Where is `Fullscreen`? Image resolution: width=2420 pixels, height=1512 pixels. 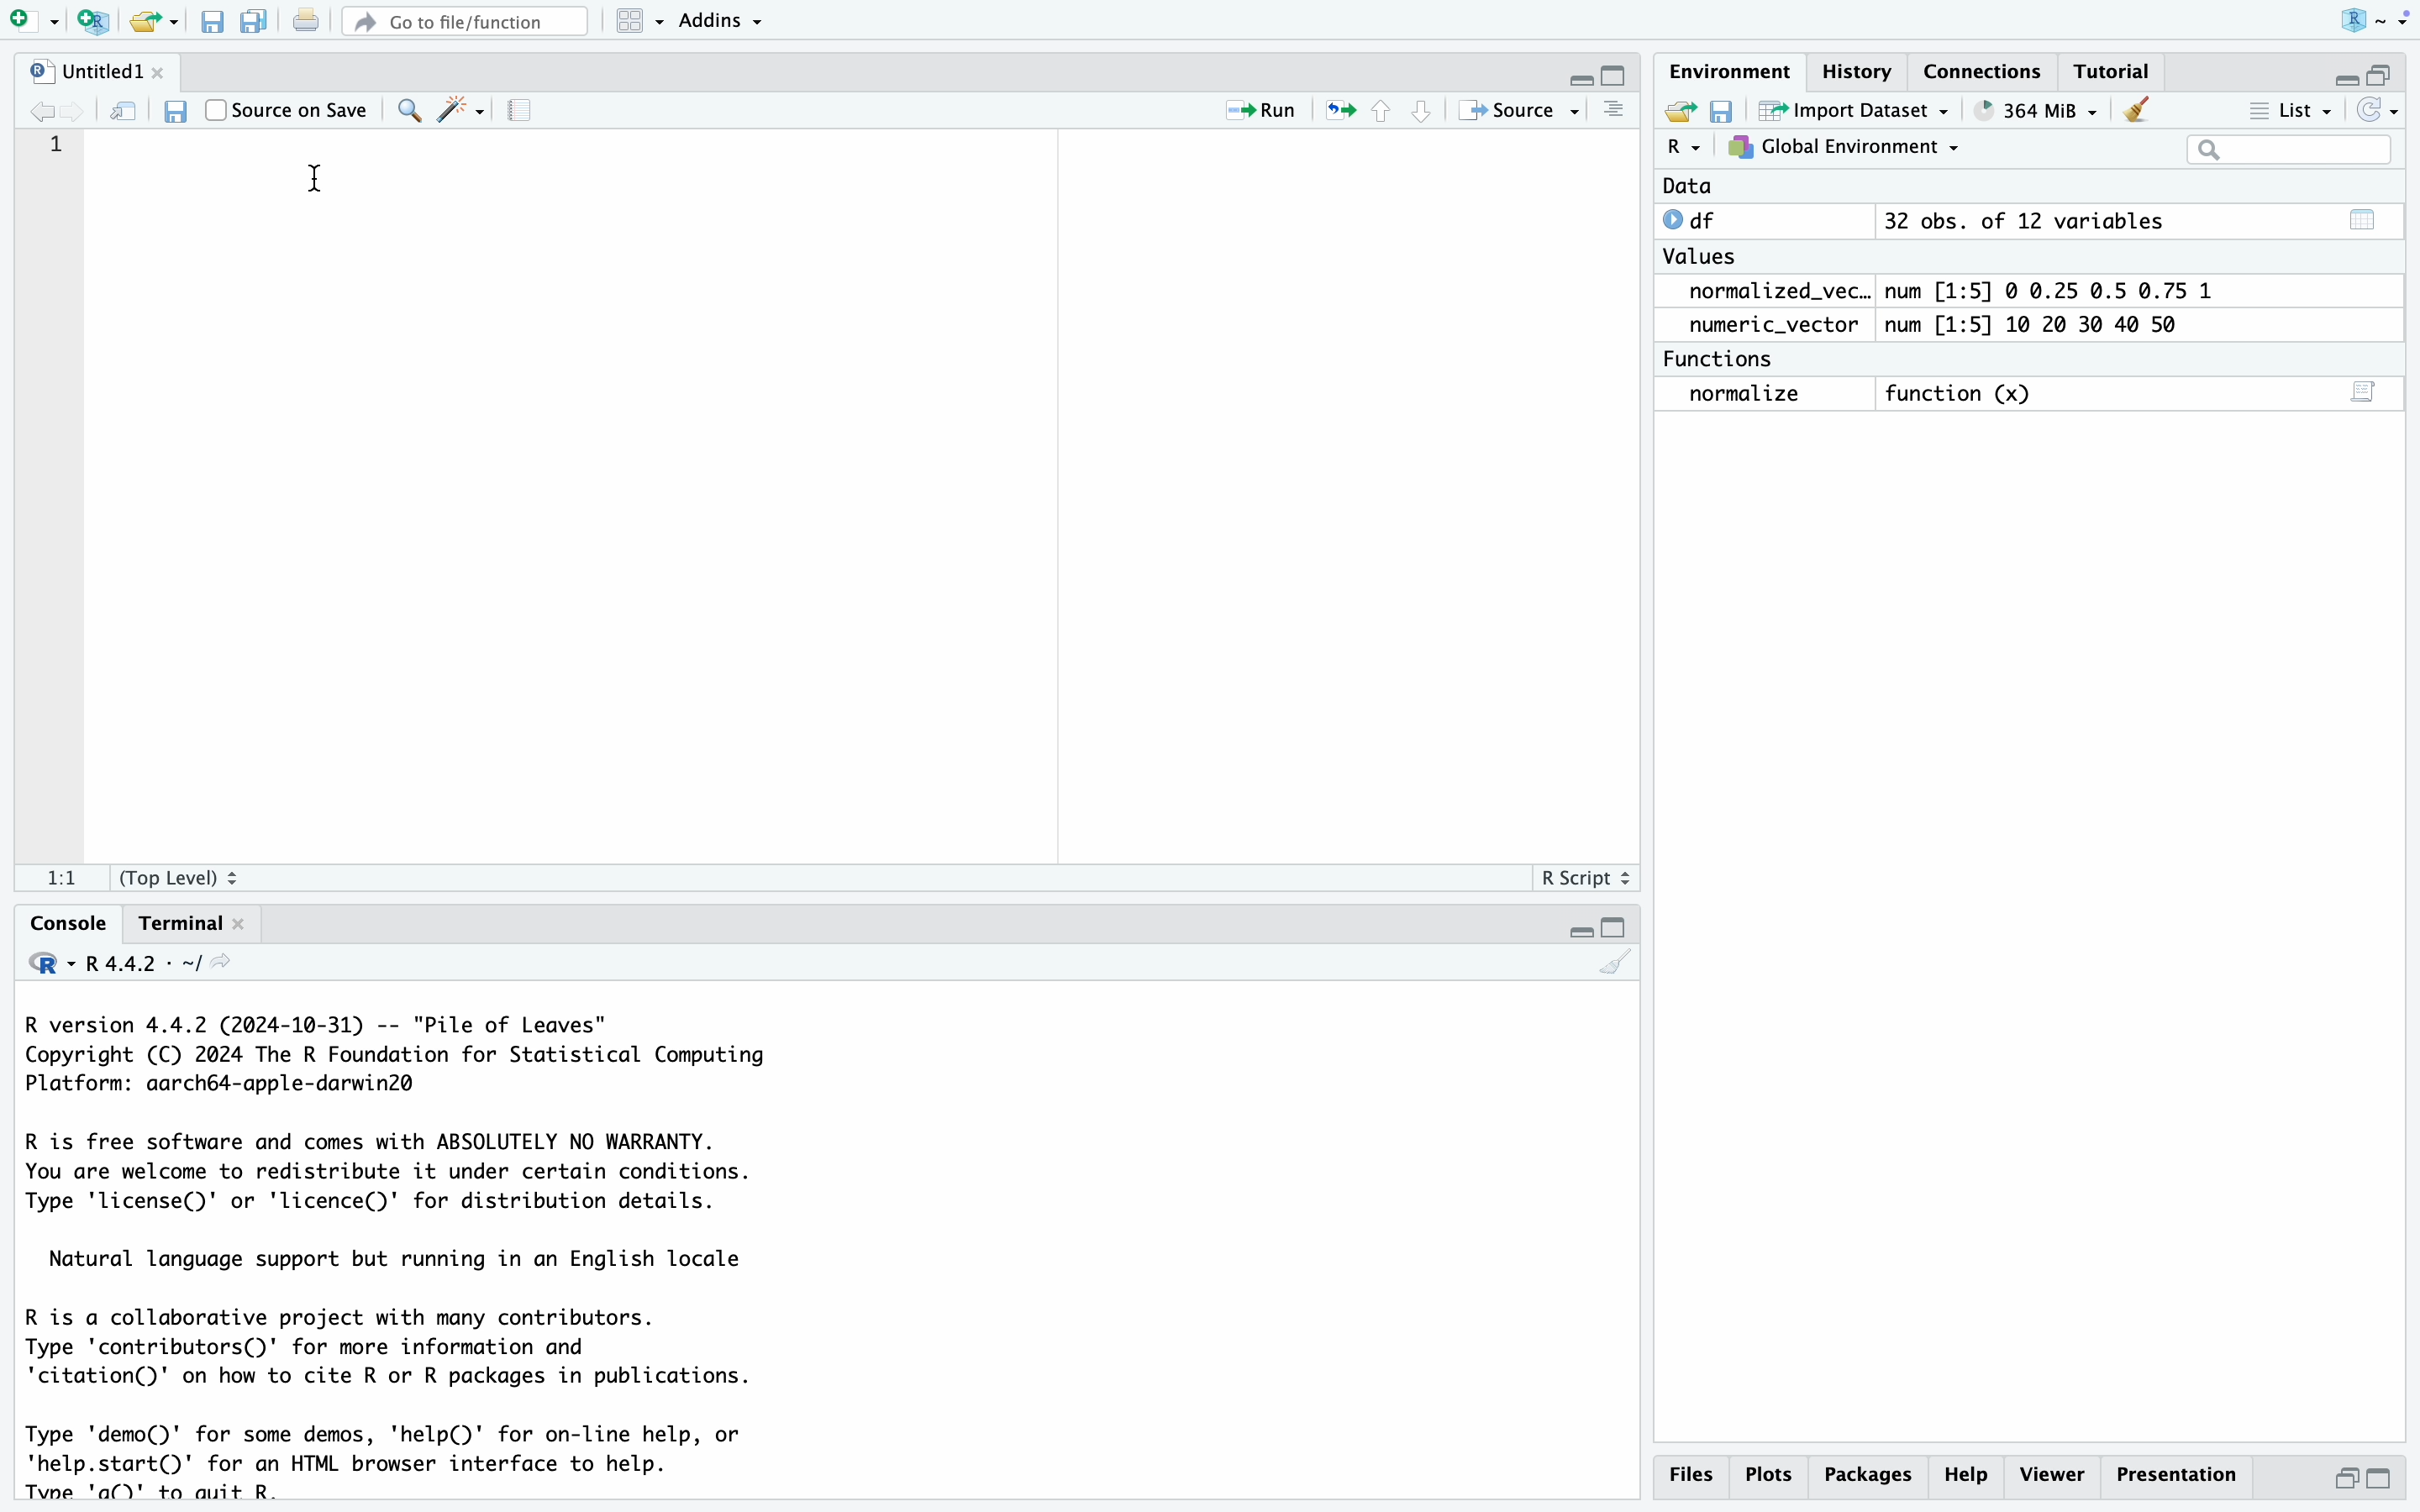 Fullscreen is located at coordinates (2367, 71).